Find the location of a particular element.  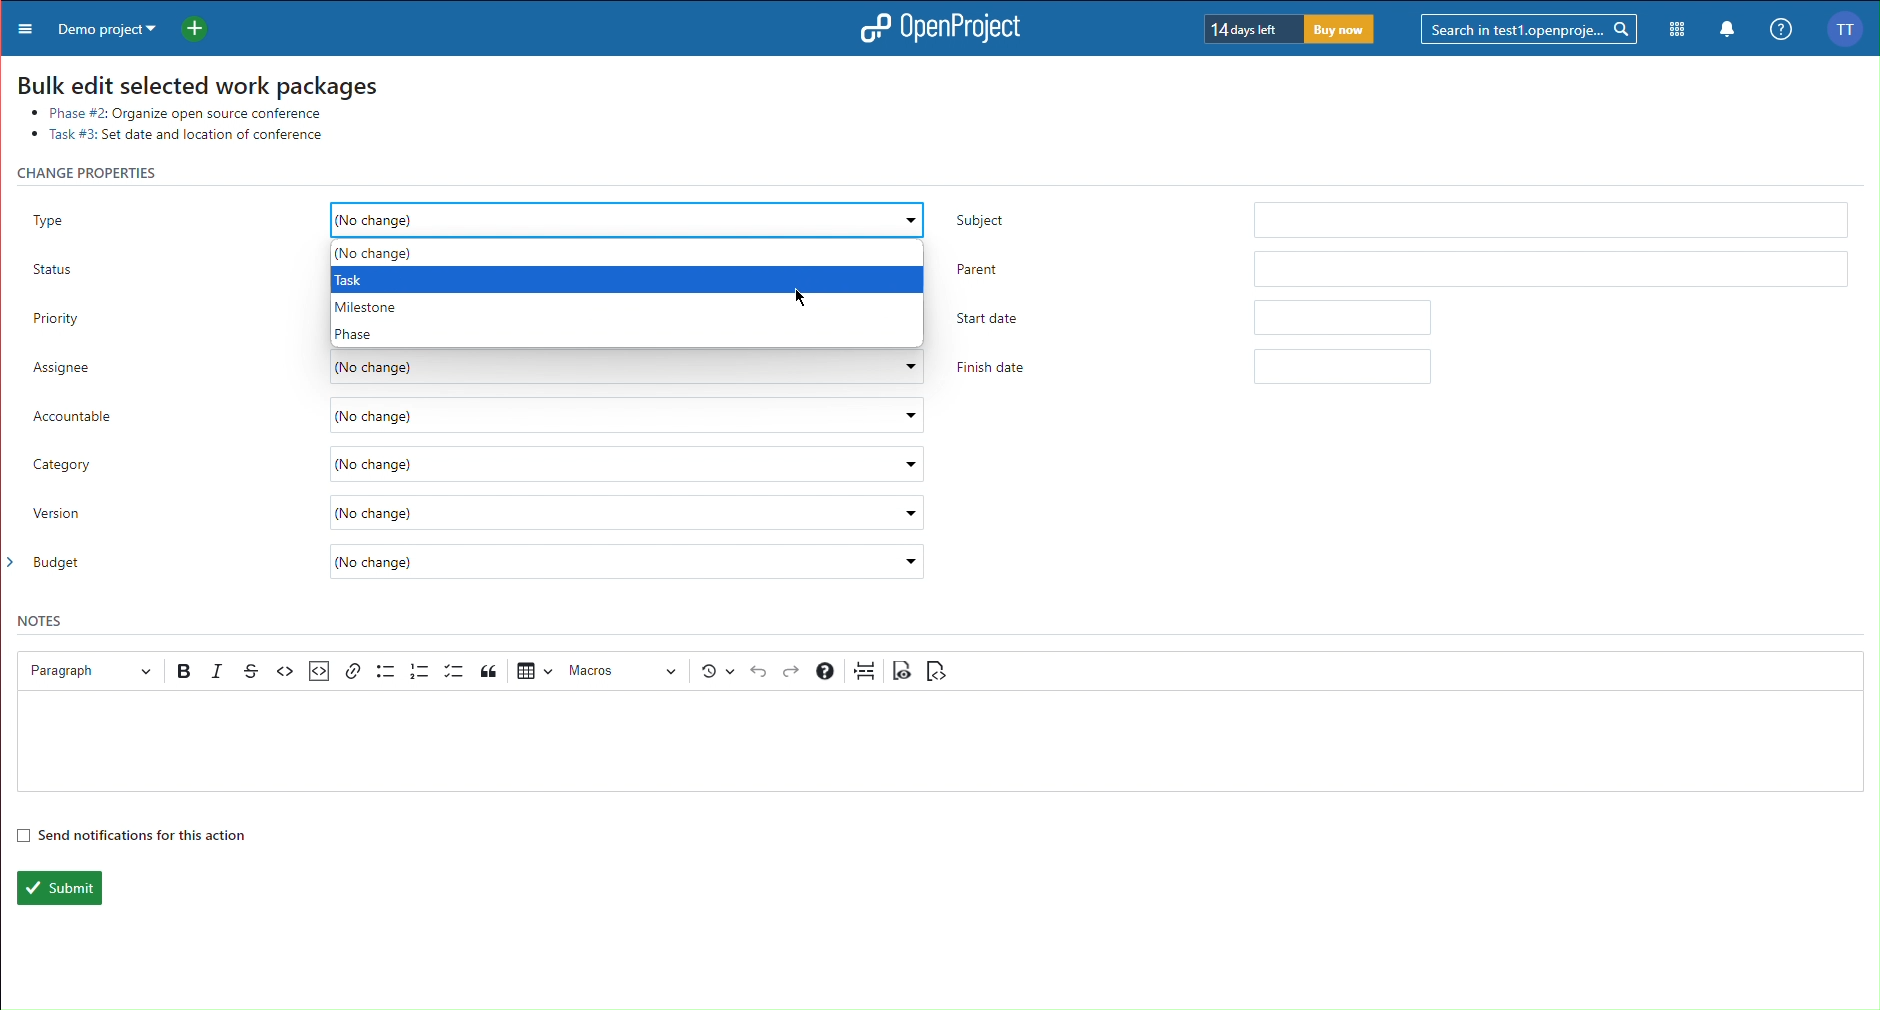

Subject is located at coordinates (1398, 216).